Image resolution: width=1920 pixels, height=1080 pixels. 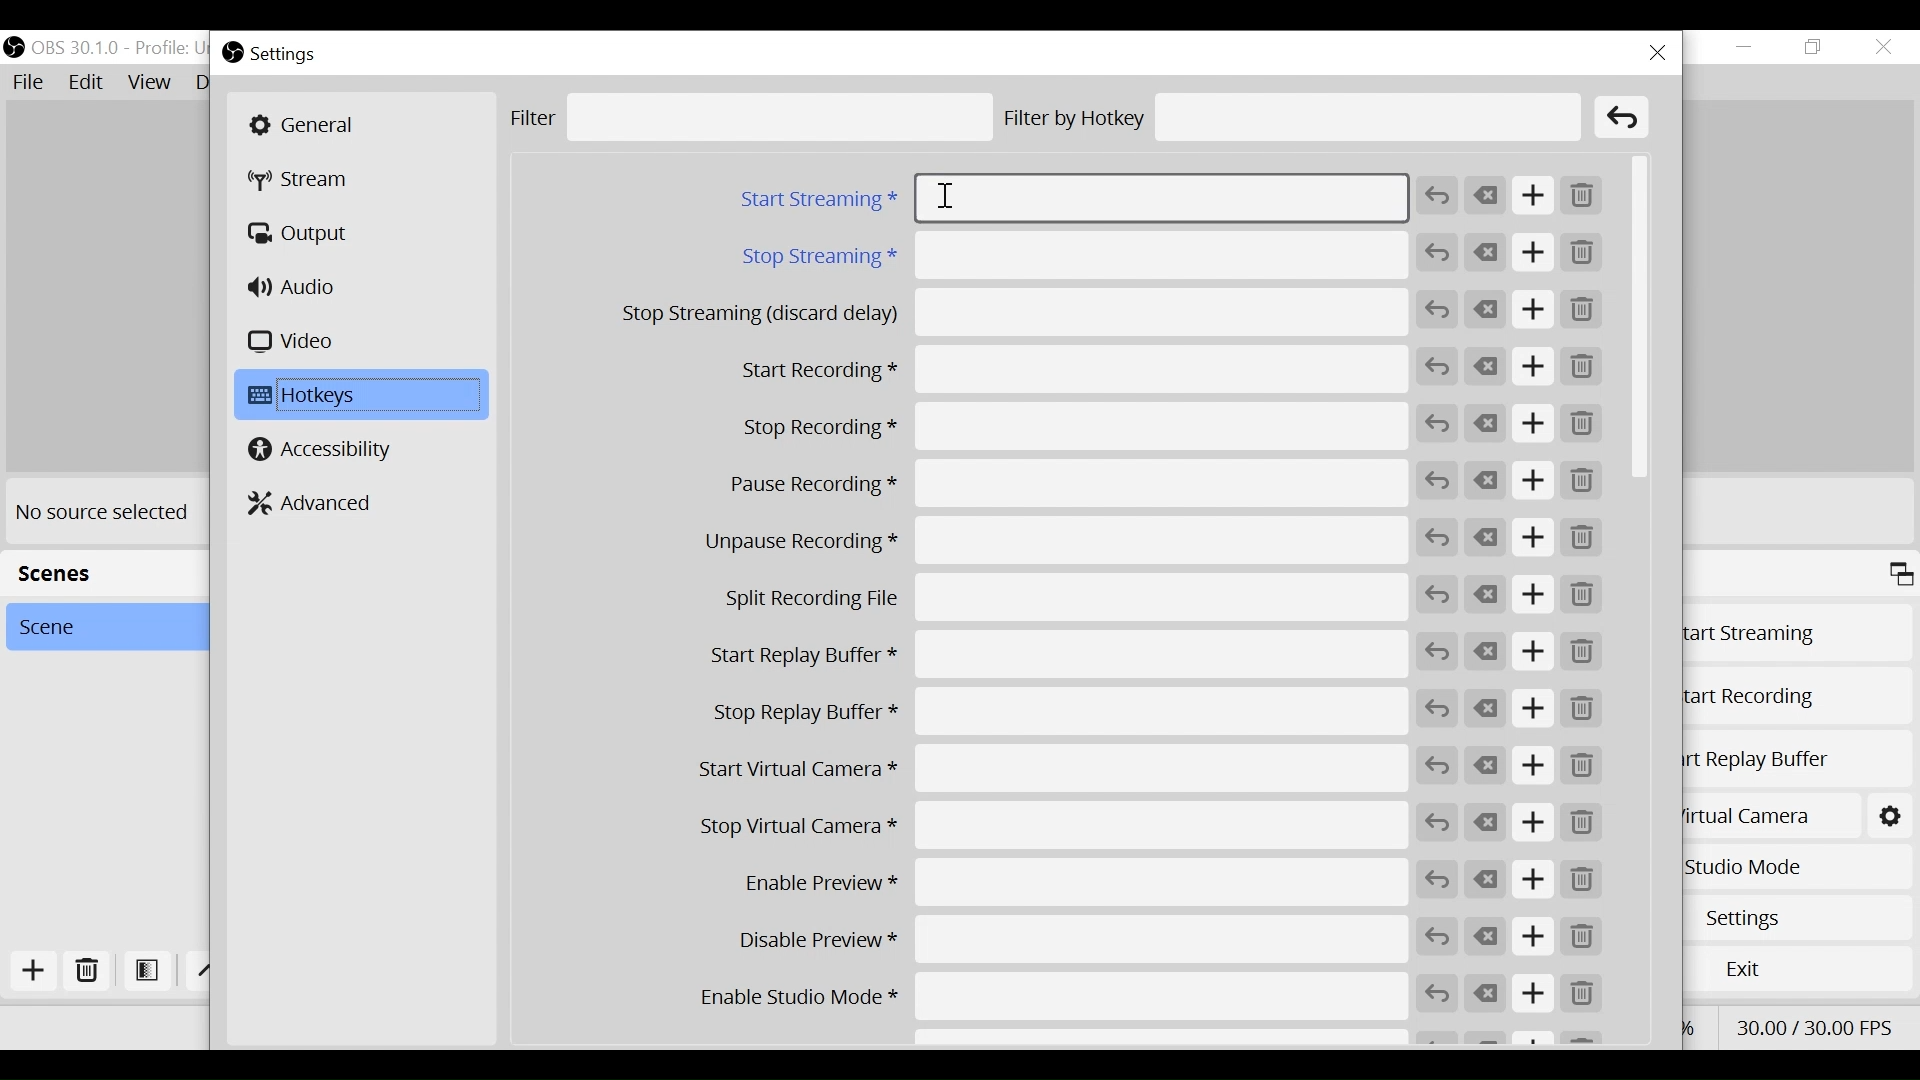 What do you see at coordinates (1900, 576) in the screenshot?
I see `Maximize` at bounding box center [1900, 576].